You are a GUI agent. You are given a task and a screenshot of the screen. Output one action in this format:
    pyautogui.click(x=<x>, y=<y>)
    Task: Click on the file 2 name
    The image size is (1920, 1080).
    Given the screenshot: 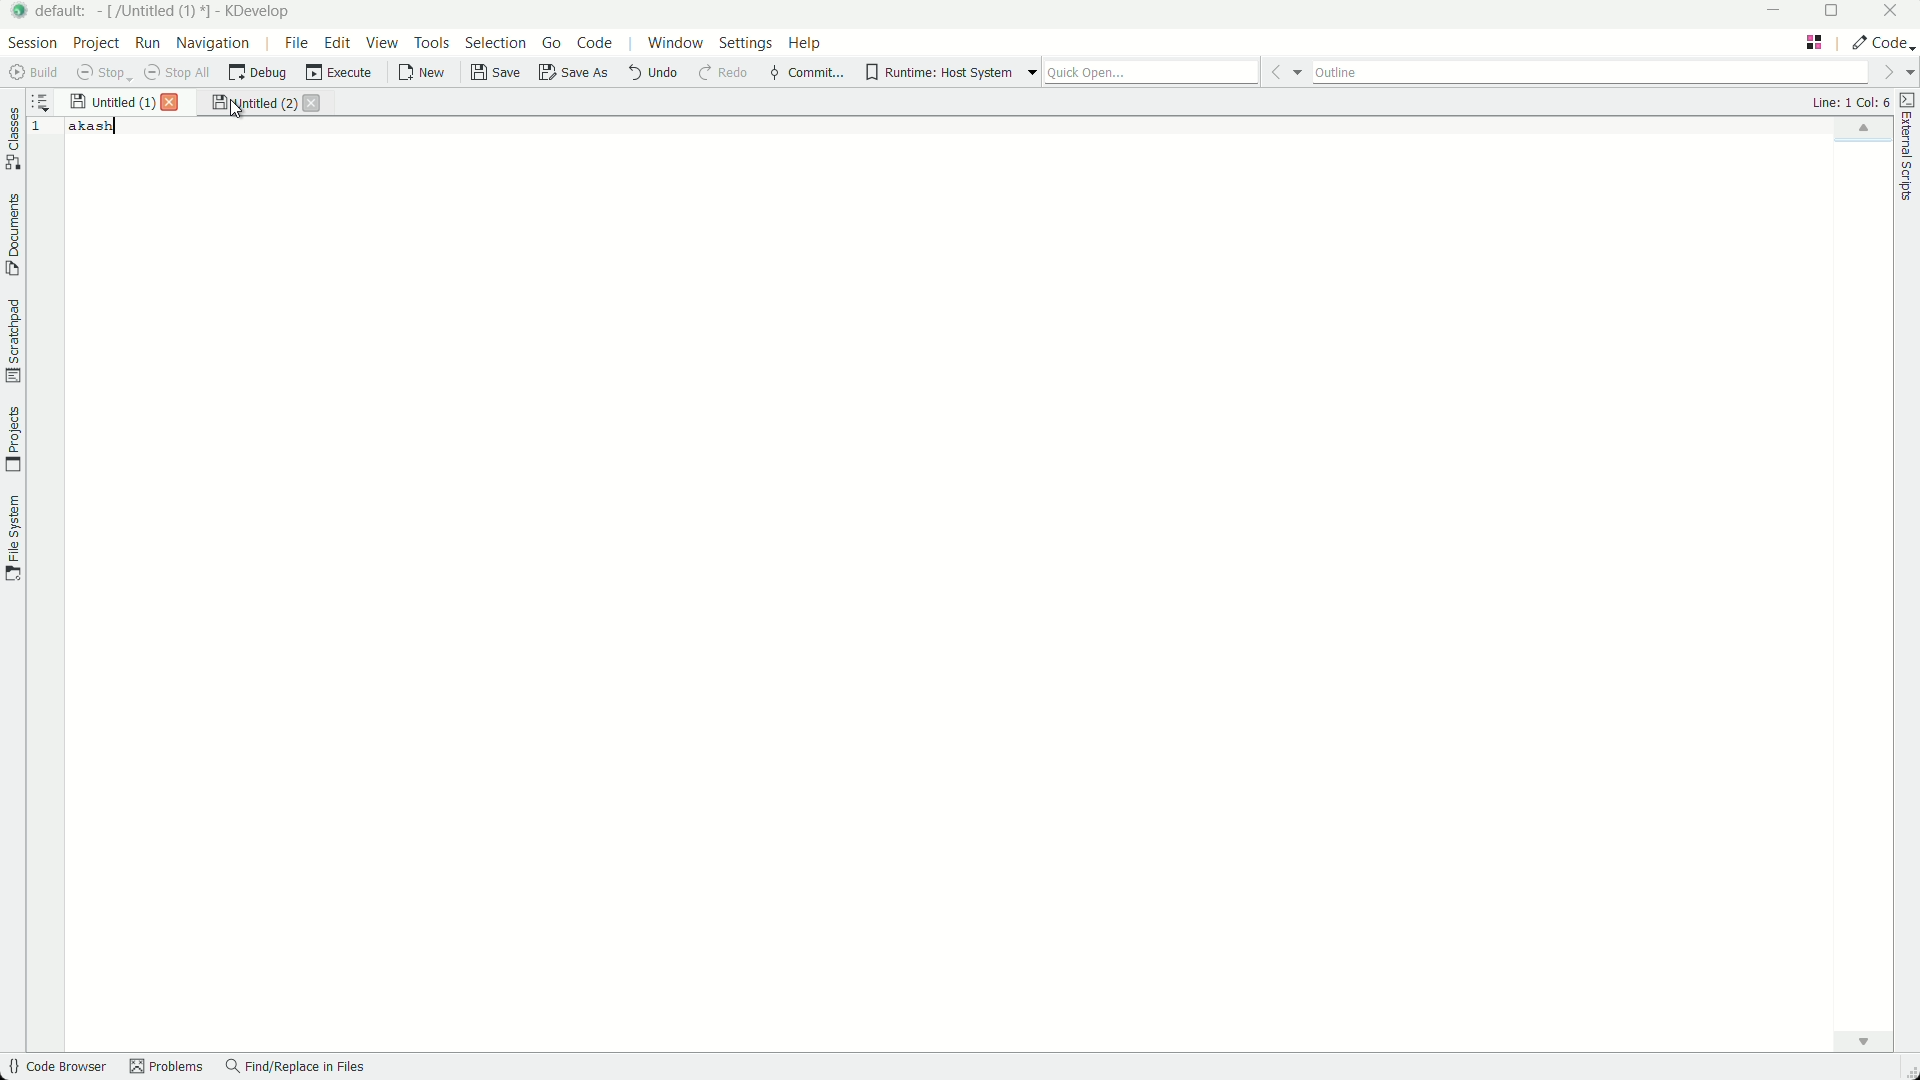 What is the action you would take?
    pyautogui.click(x=249, y=104)
    